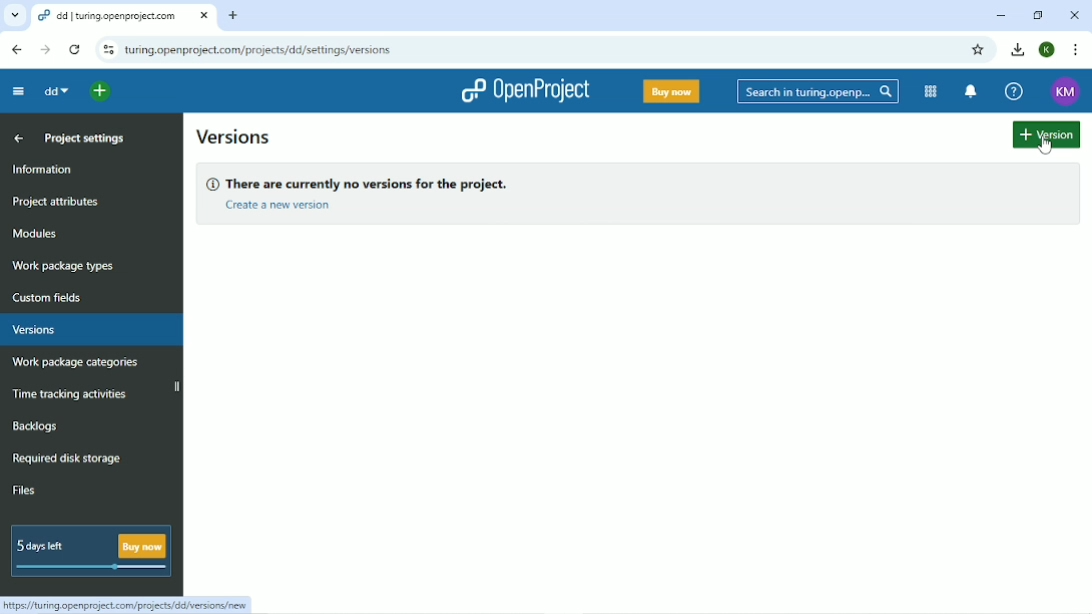 The image size is (1092, 614). I want to click on To notification center, so click(971, 91).